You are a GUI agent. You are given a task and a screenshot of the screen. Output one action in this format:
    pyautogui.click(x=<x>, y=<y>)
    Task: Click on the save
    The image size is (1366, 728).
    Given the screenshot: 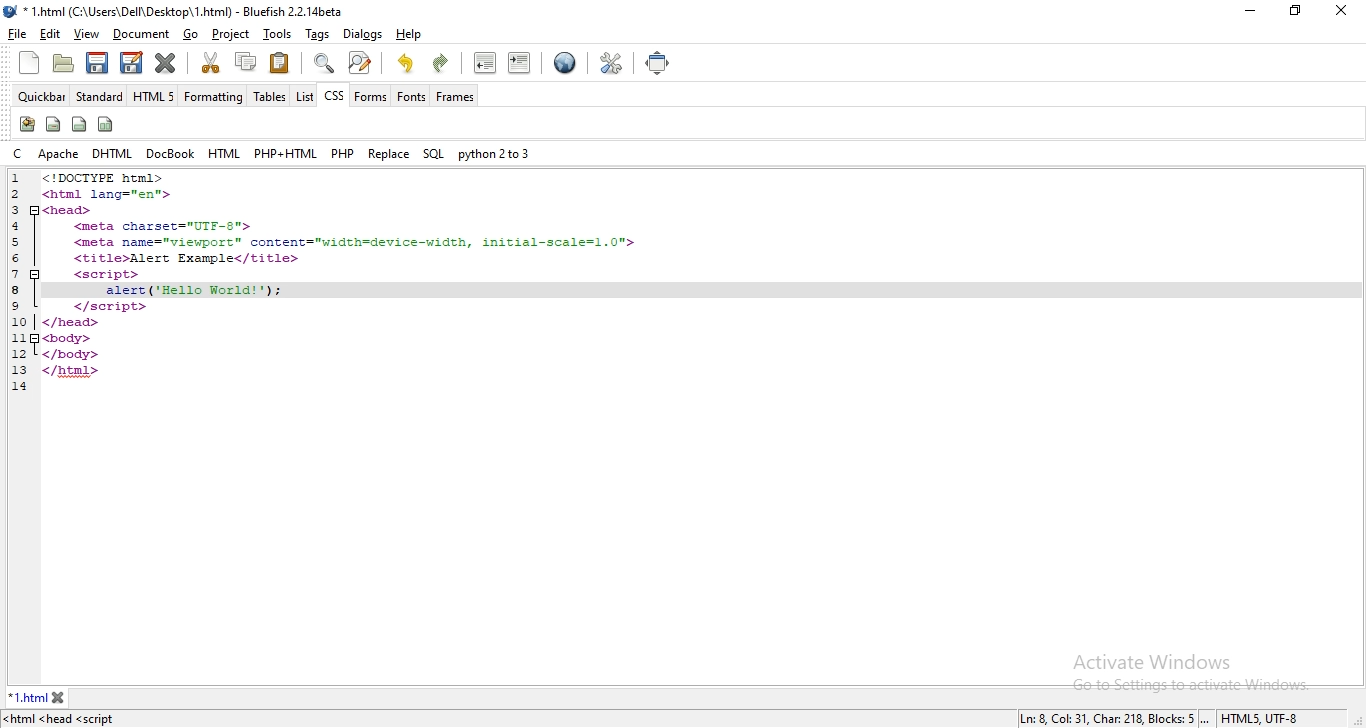 What is the action you would take?
    pyautogui.click(x=99, y=63)
    